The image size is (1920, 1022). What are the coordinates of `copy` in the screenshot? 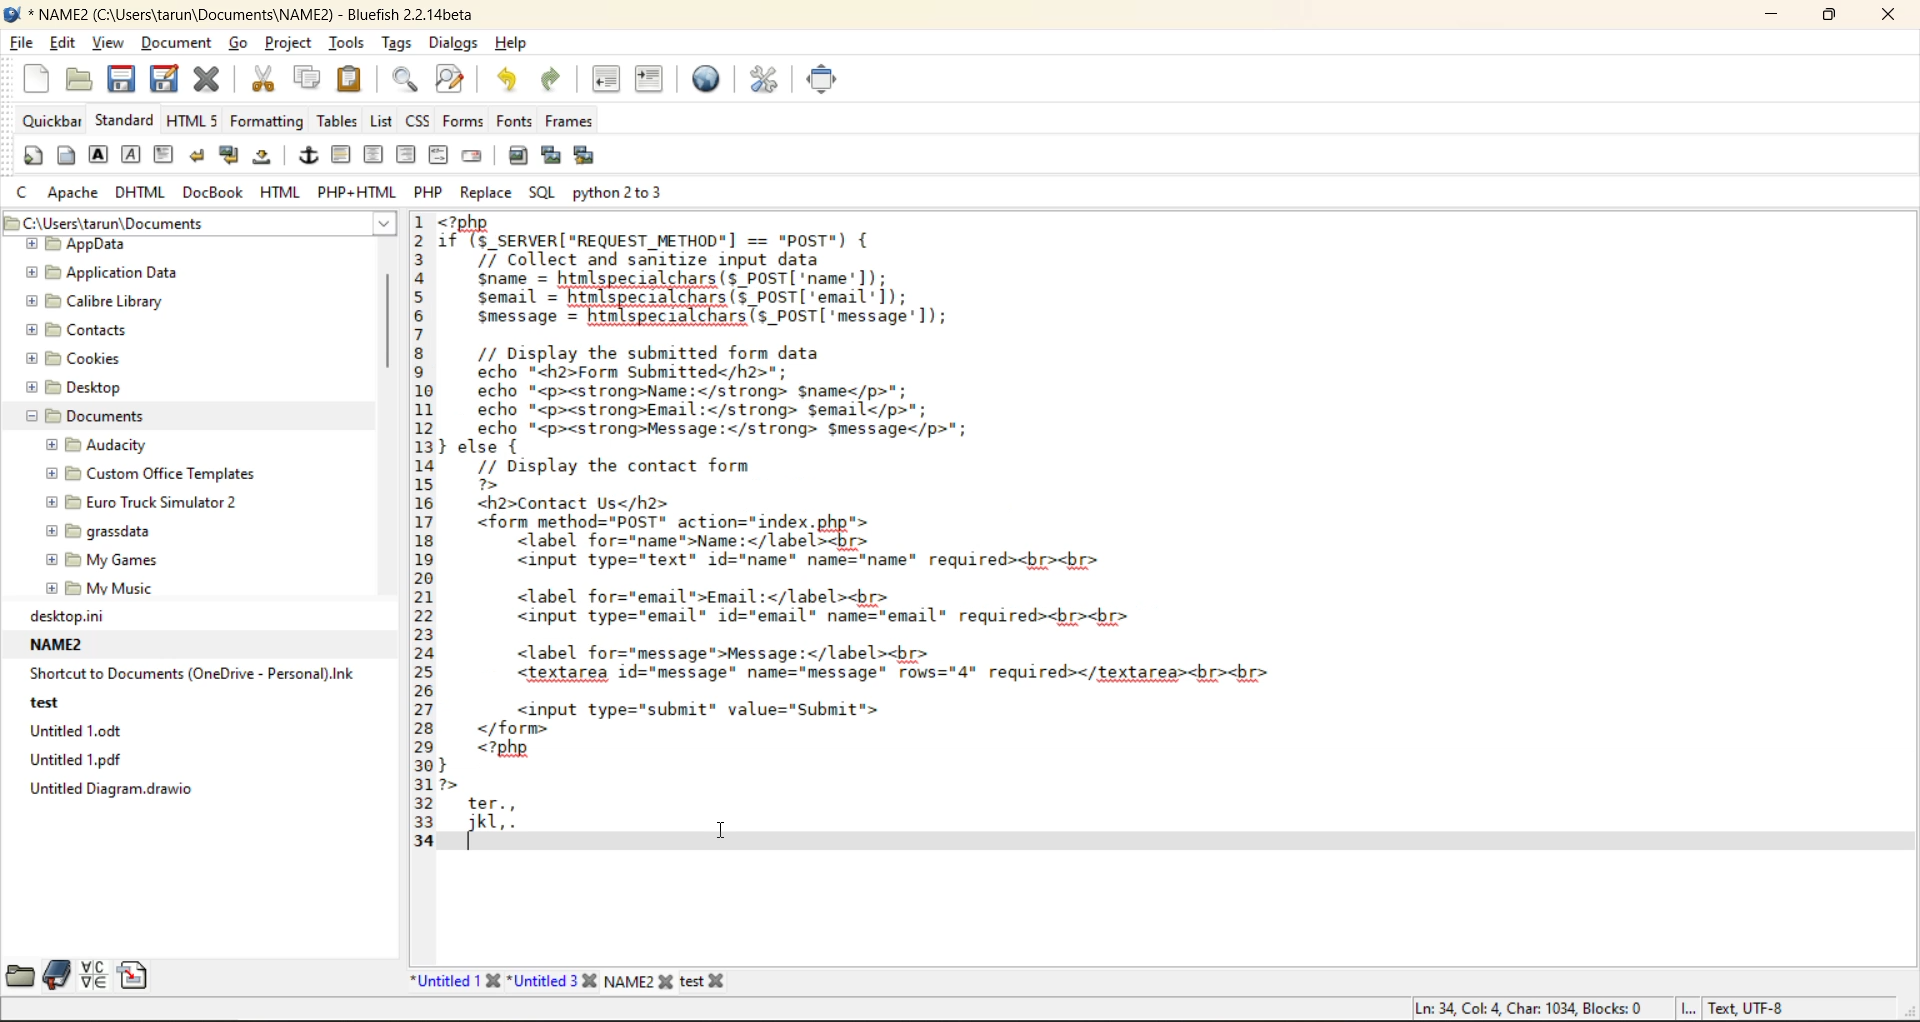 It's located at (304, 82).